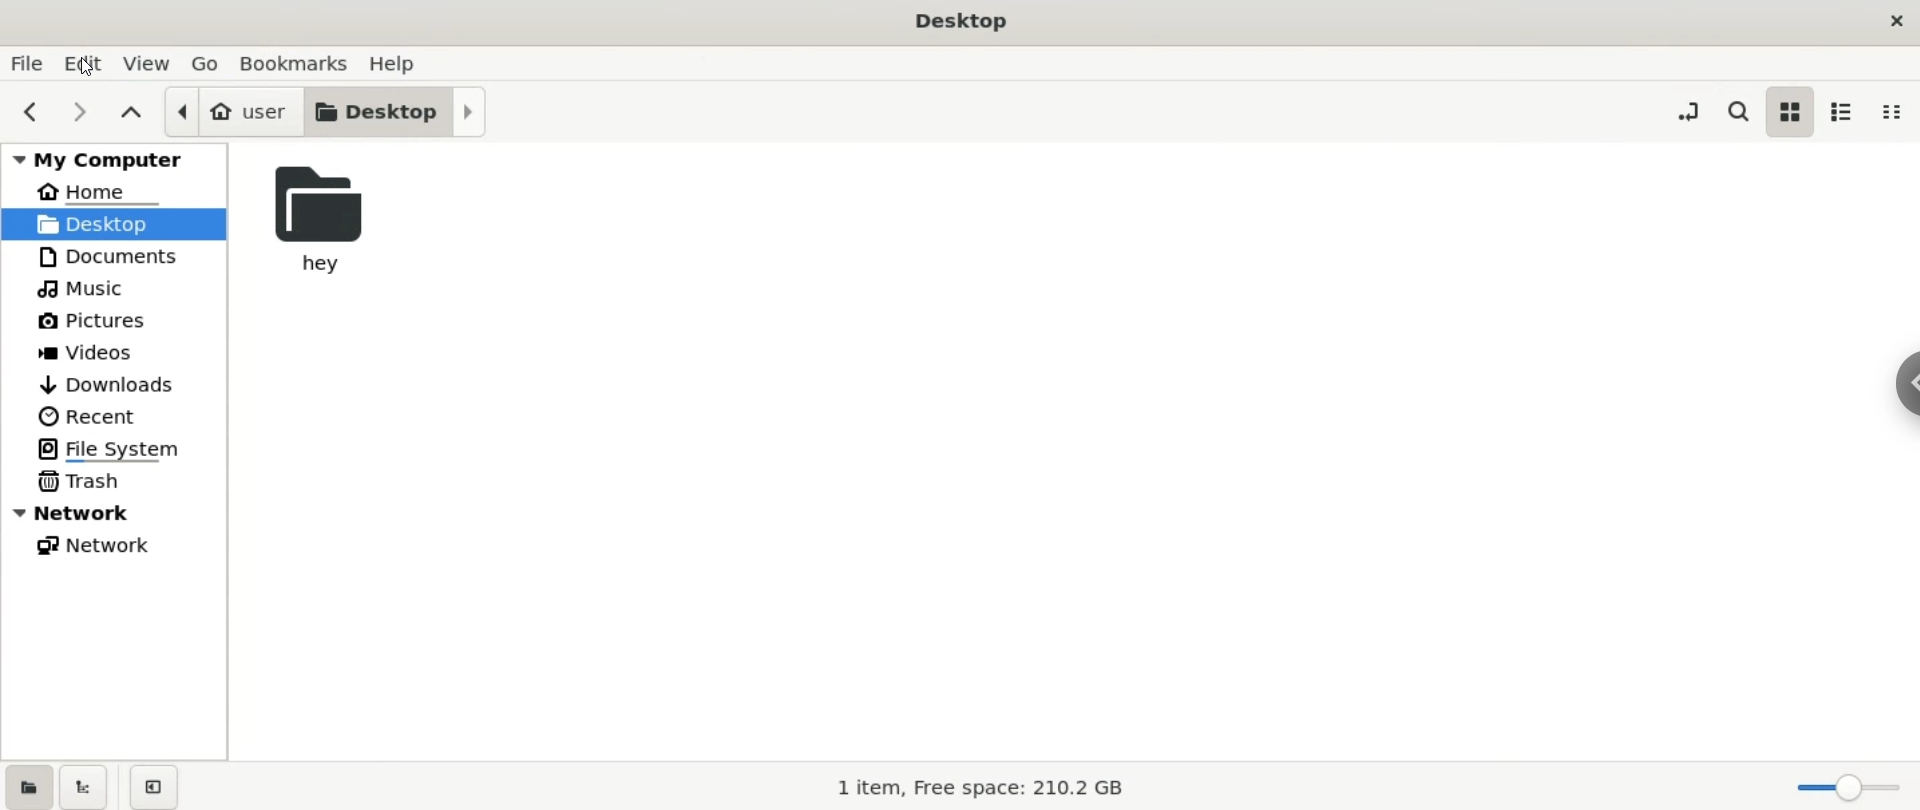 This screenshot has width=1920, height=810. I want to click on music, so click(82, 290).